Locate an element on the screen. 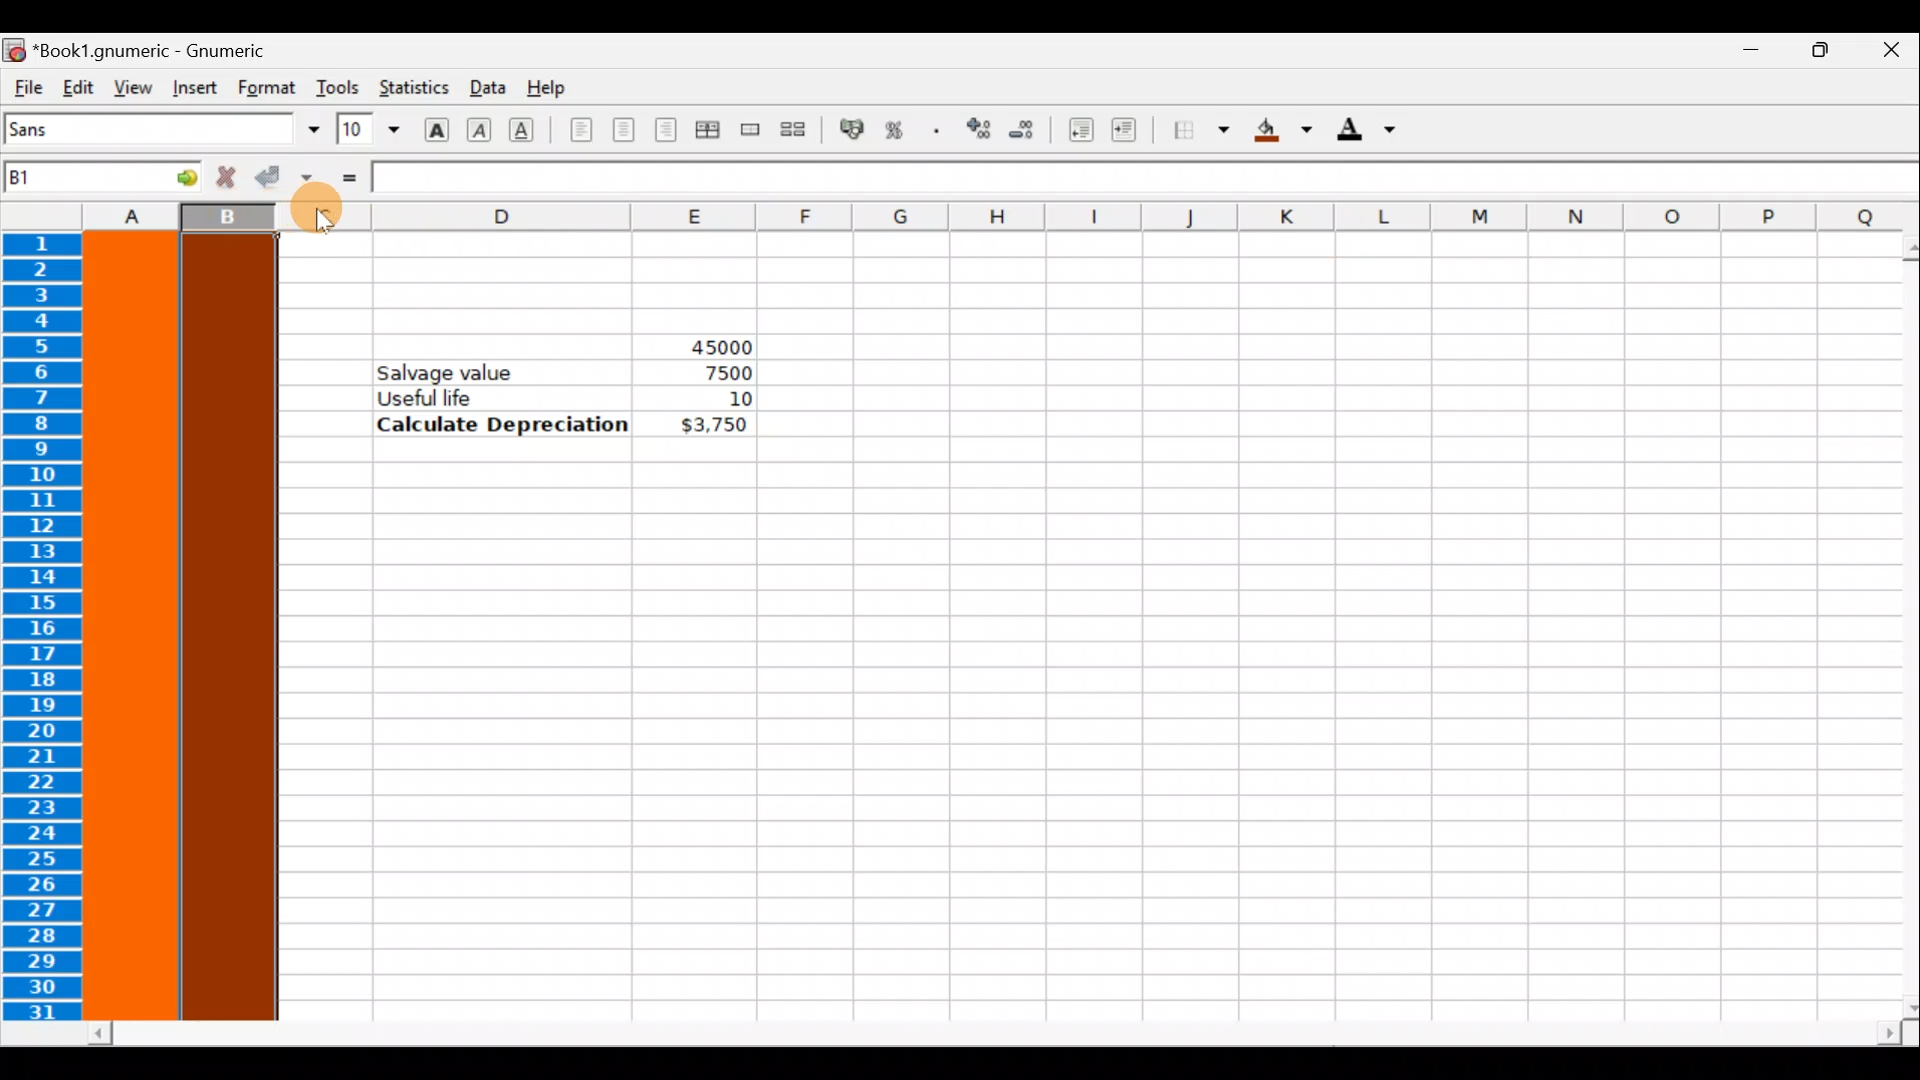 The image size is (1920, 1080). 7500 is located at coordinates (722, 373).